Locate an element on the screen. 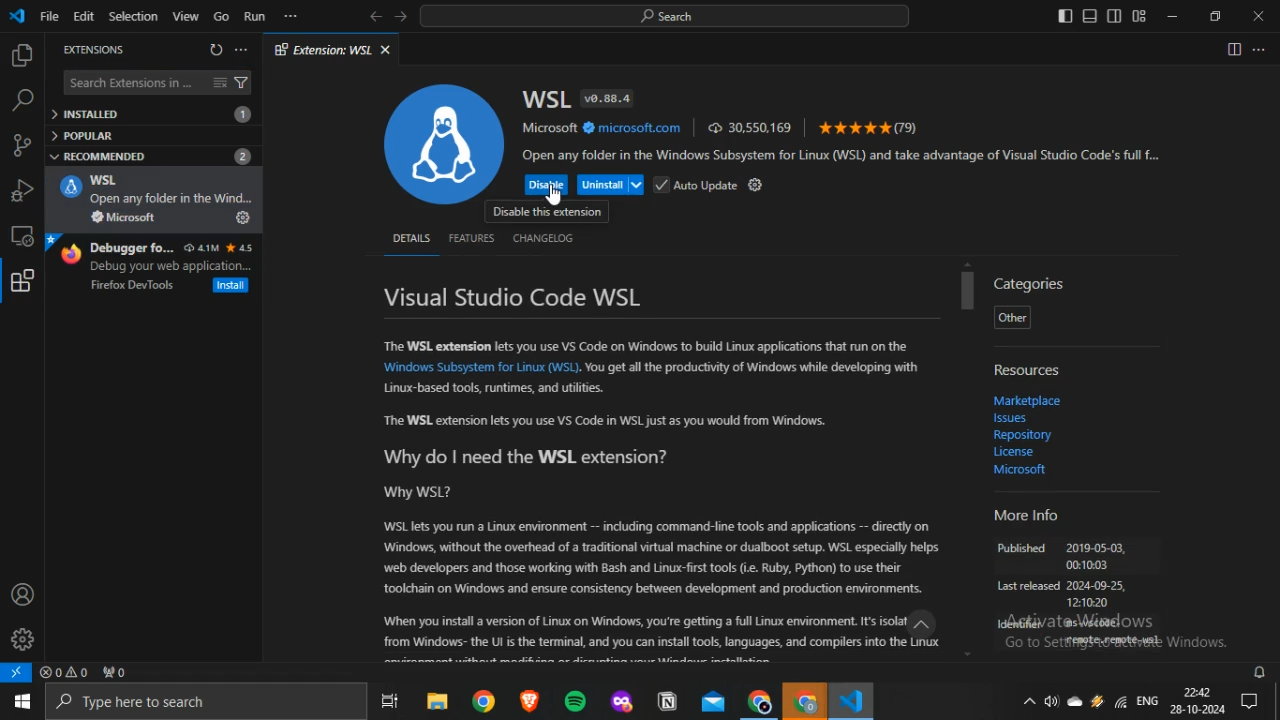 The height and width of the screenshot is (720, 1280). Selection is located at coordinates (132, 16).